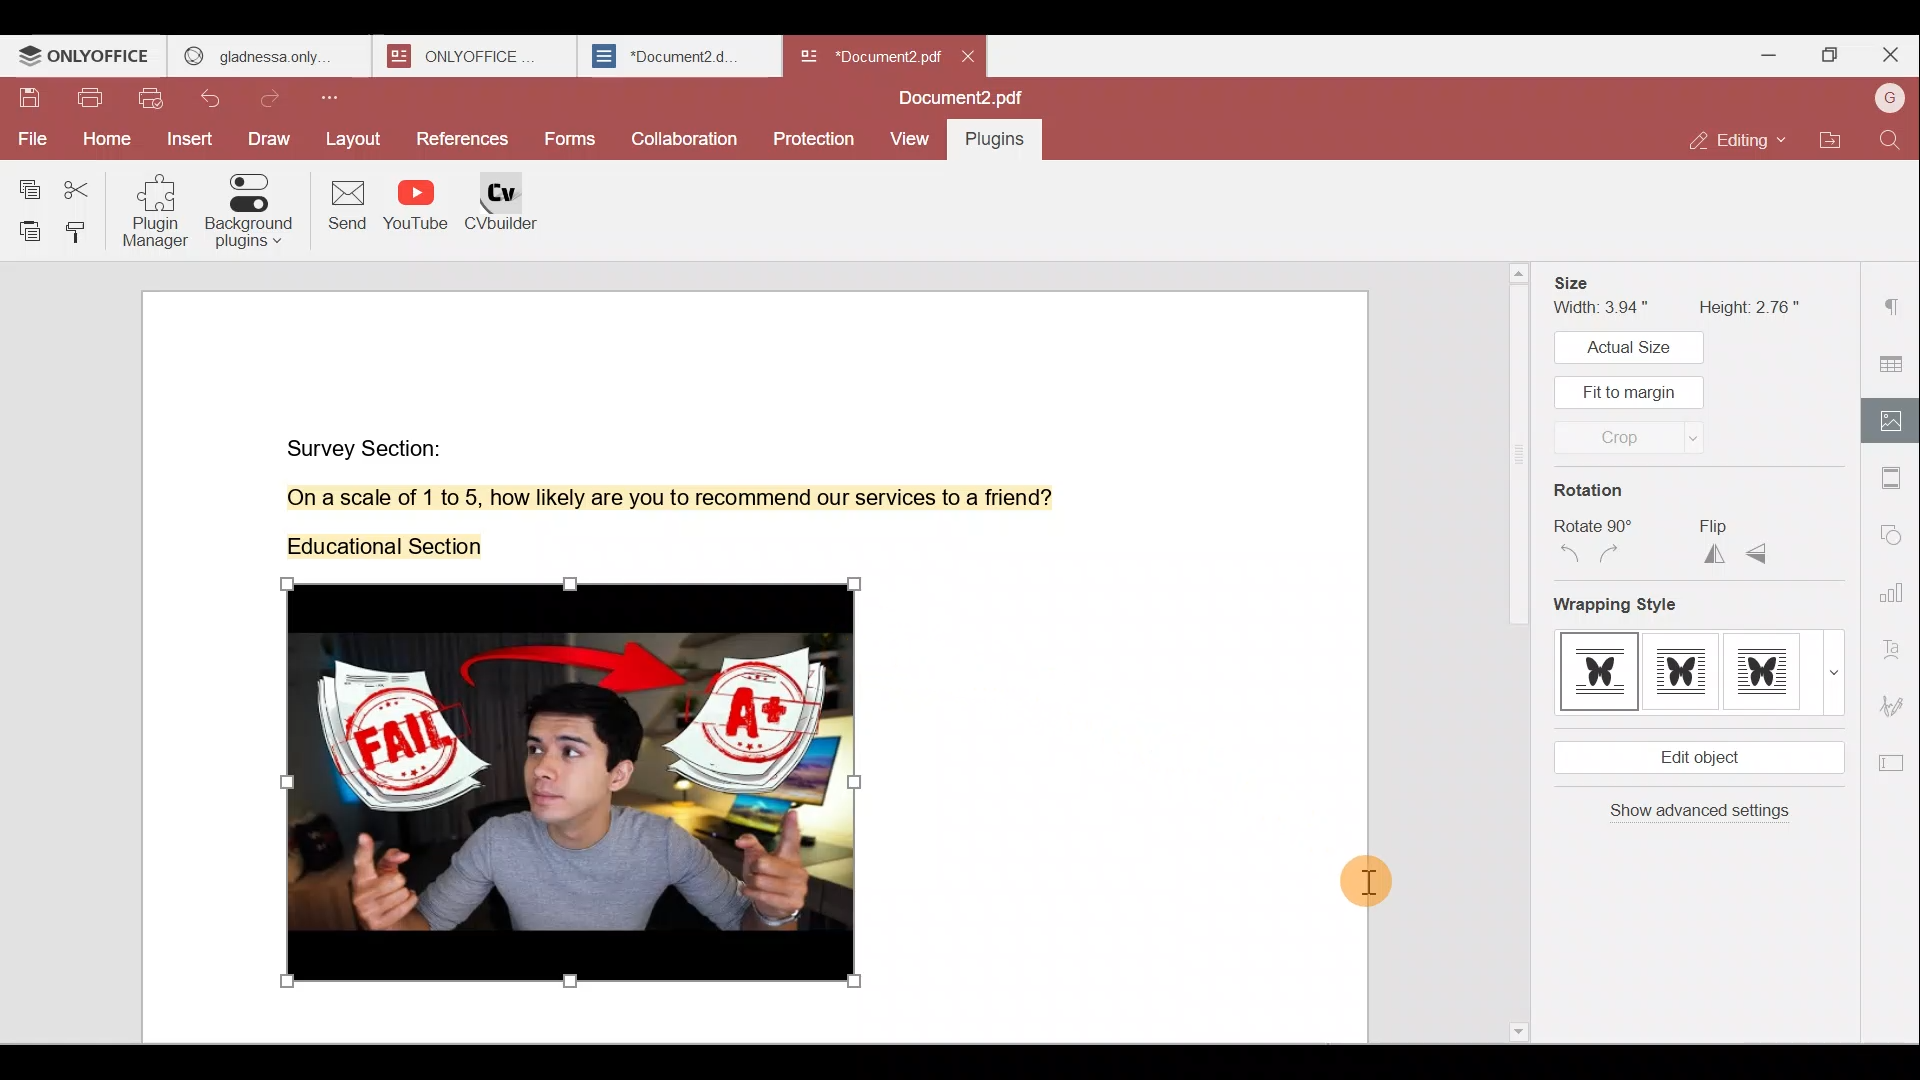  Describe the element at coordinates (353, 140) in the screenshot. I see `Layout` at that location.